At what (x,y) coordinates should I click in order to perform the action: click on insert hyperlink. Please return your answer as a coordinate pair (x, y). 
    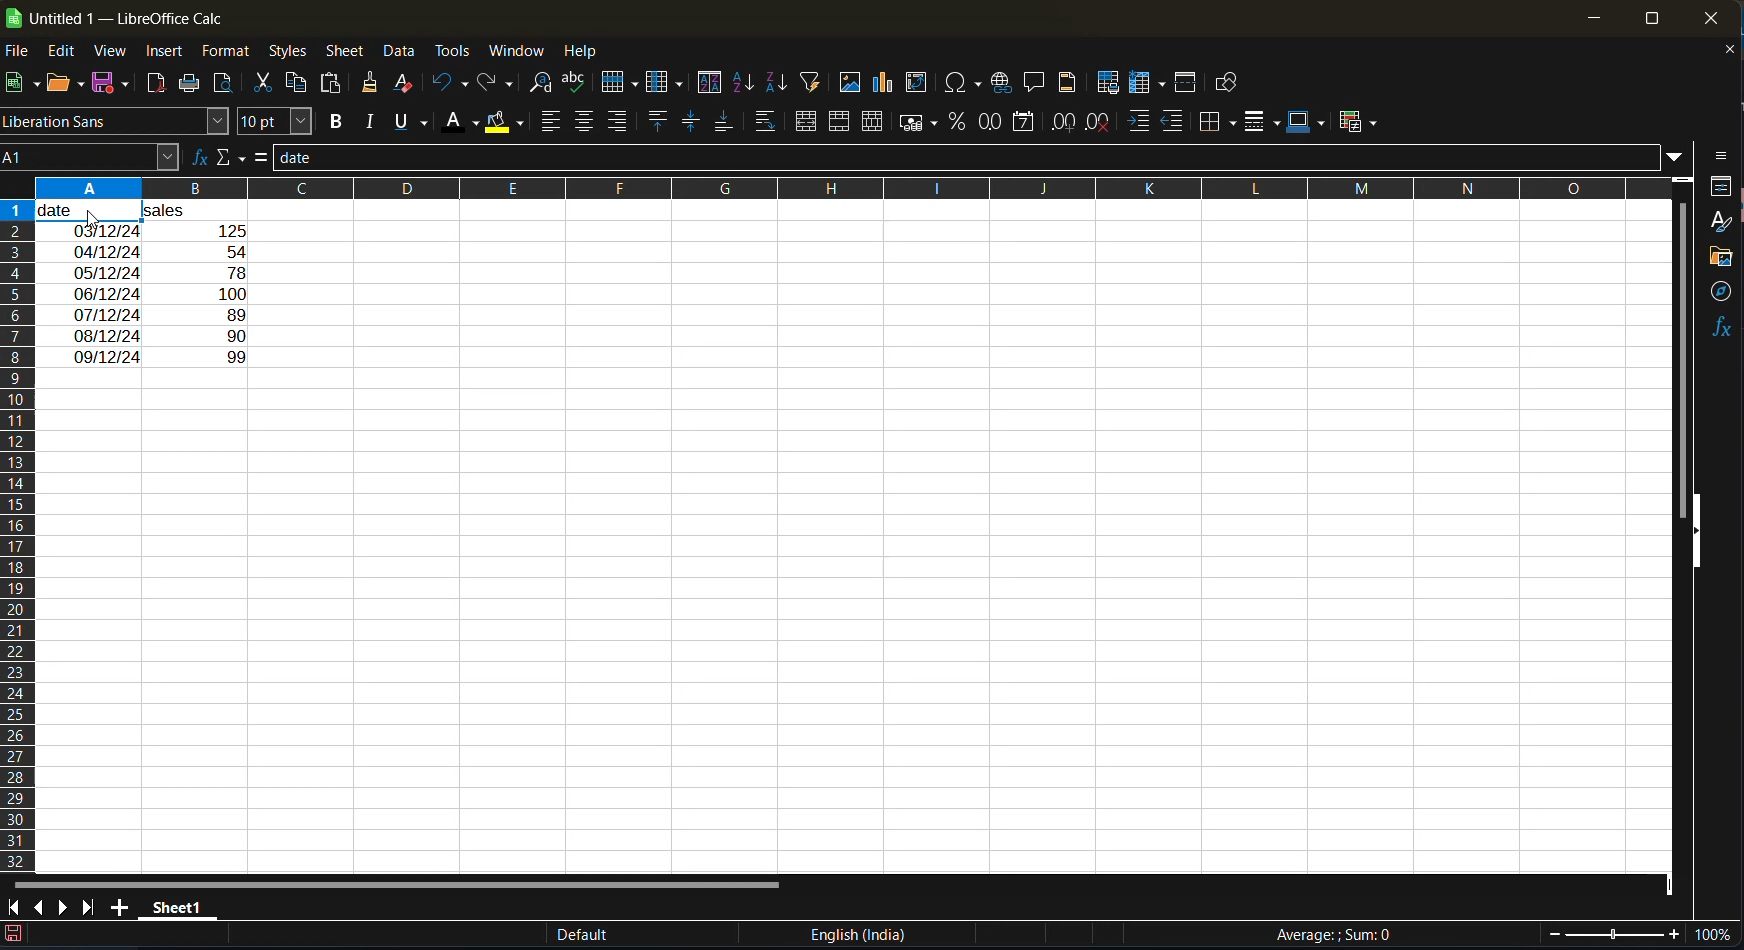
    Looking at the image, I should click on (1002, 85).